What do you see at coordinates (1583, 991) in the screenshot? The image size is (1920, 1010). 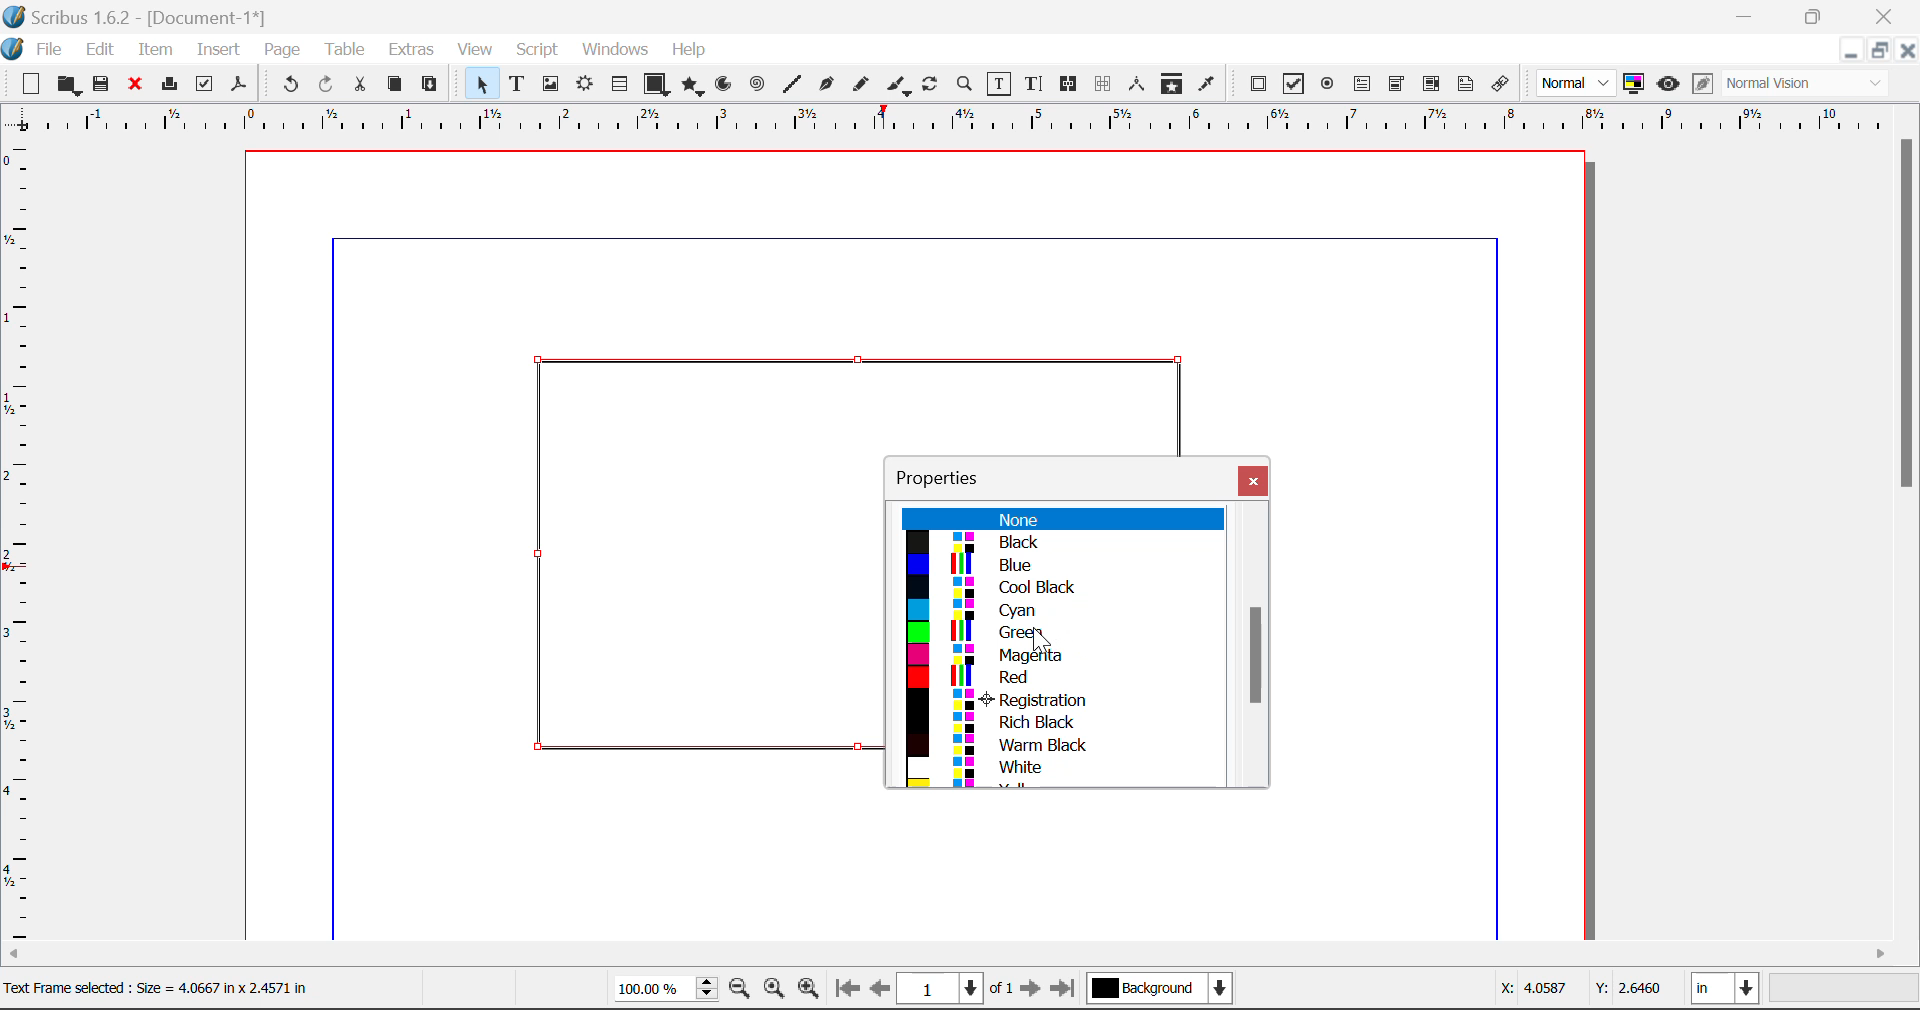 I see `Cursor Coordinates` at bounding box center [1583, 991].